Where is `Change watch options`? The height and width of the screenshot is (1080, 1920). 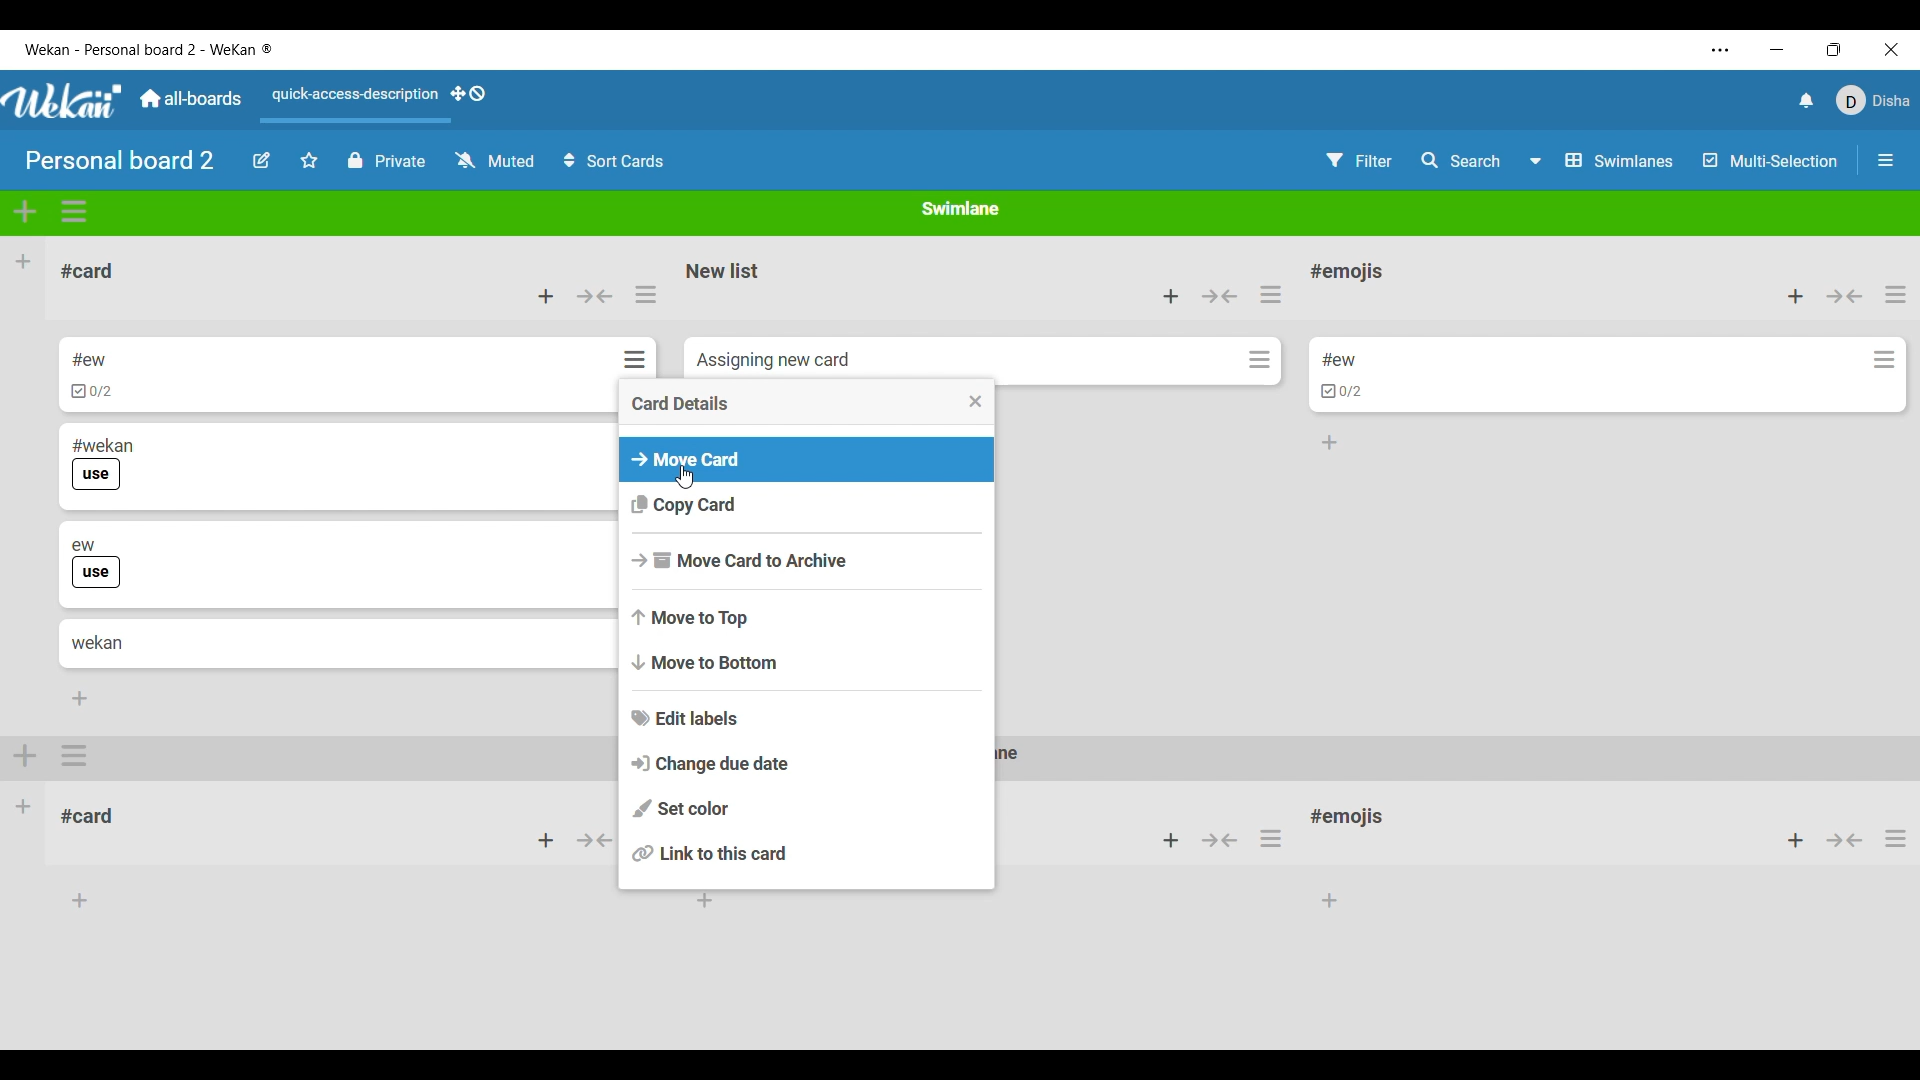
Change watch options is located at coordinates (494, 160).